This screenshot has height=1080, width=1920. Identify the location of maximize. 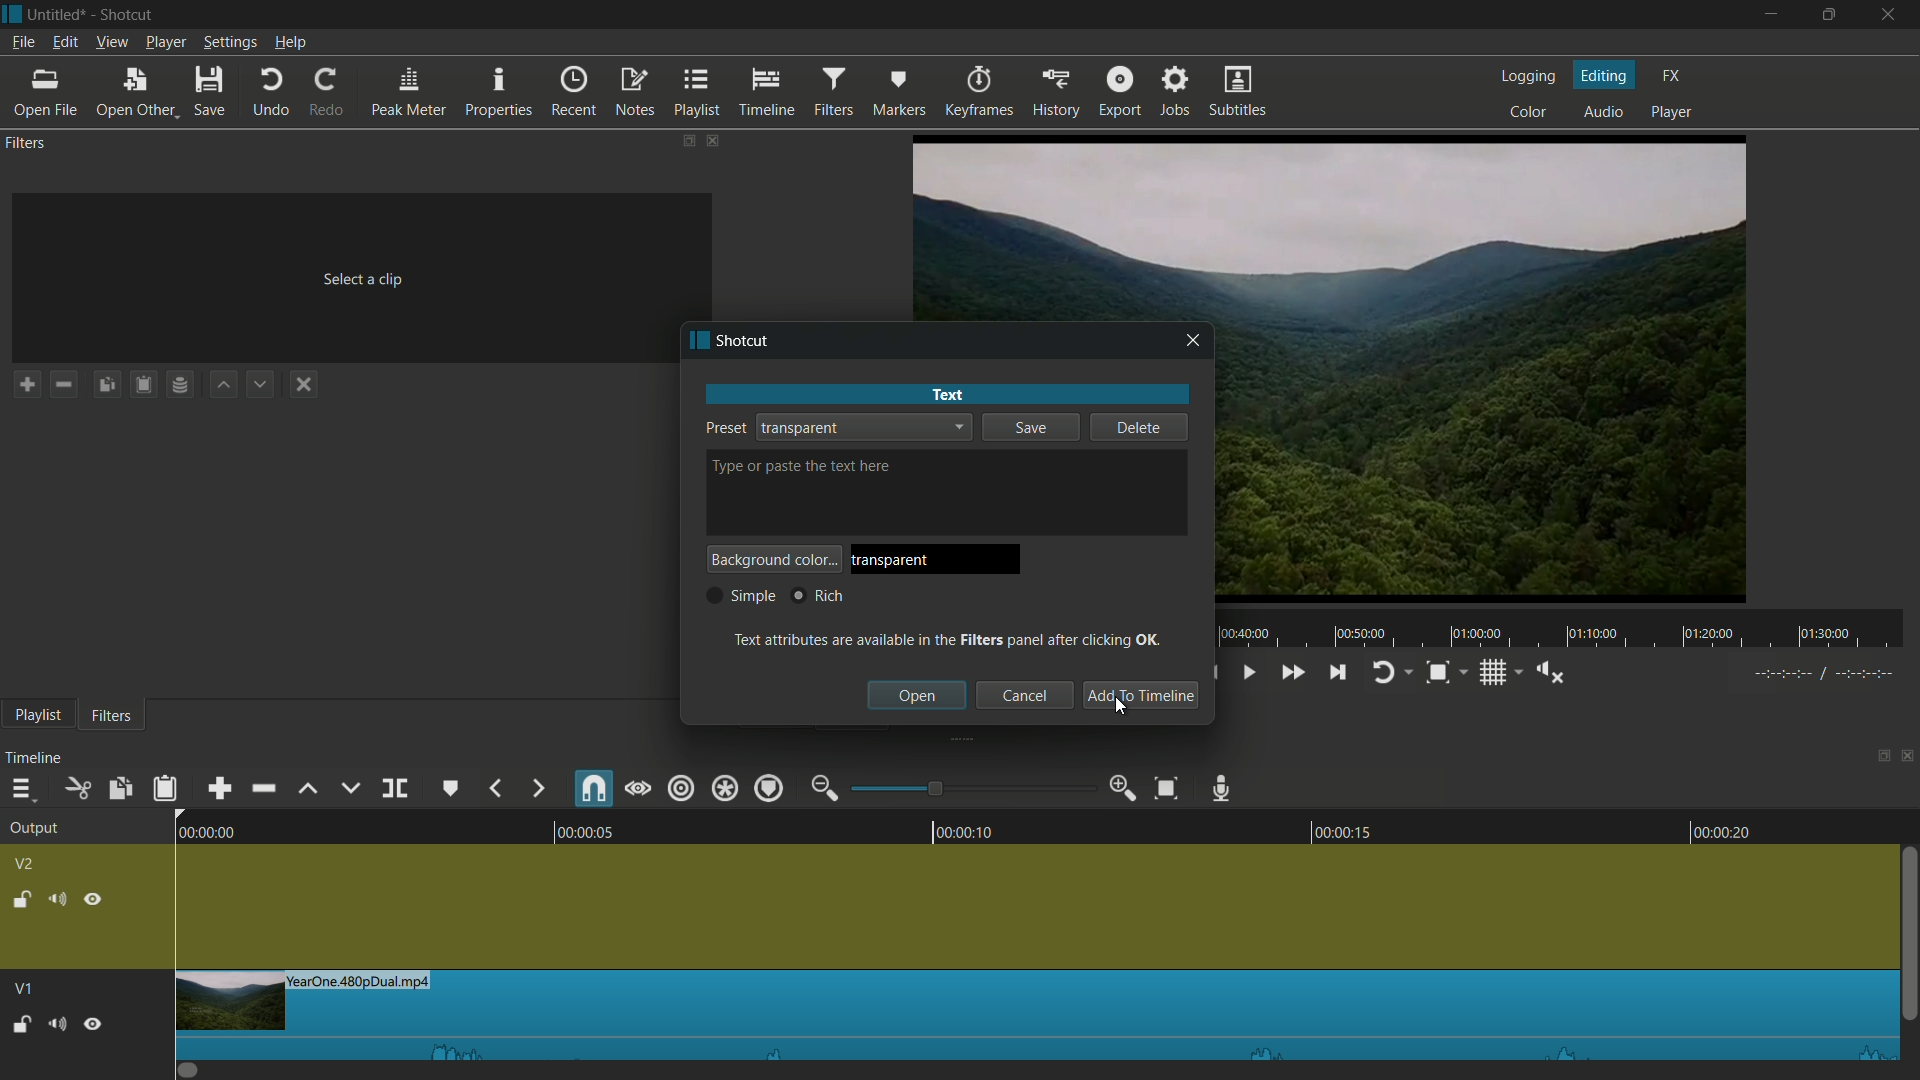
(1829, 15).